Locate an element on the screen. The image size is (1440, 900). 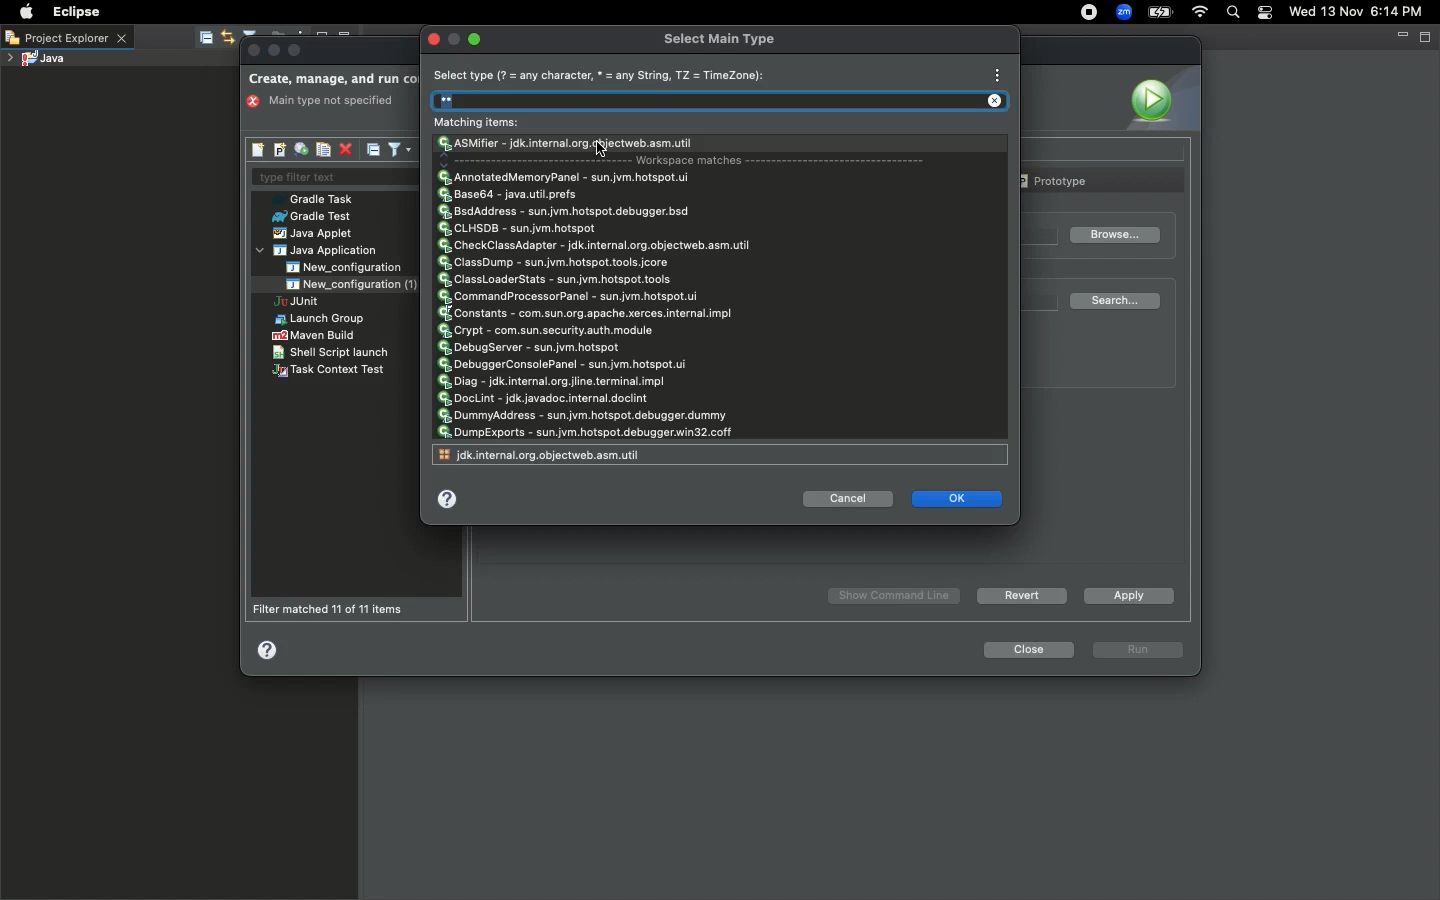
Matching items is located at coordinates (483, 123).